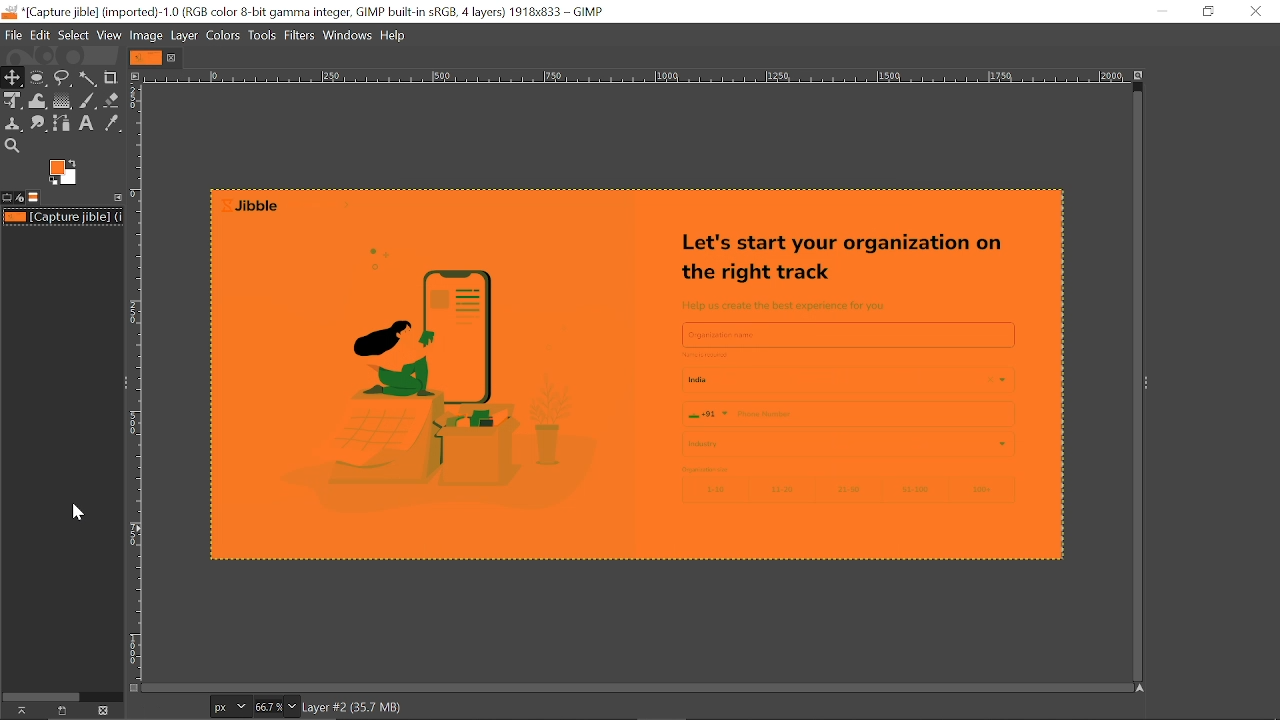 Image resolution: width=1280 pixels, height=720 pixels. What do you see at coordinates (111, 77) in the screenshot?
I see `Crop tool` at bounding box center [111, 77].